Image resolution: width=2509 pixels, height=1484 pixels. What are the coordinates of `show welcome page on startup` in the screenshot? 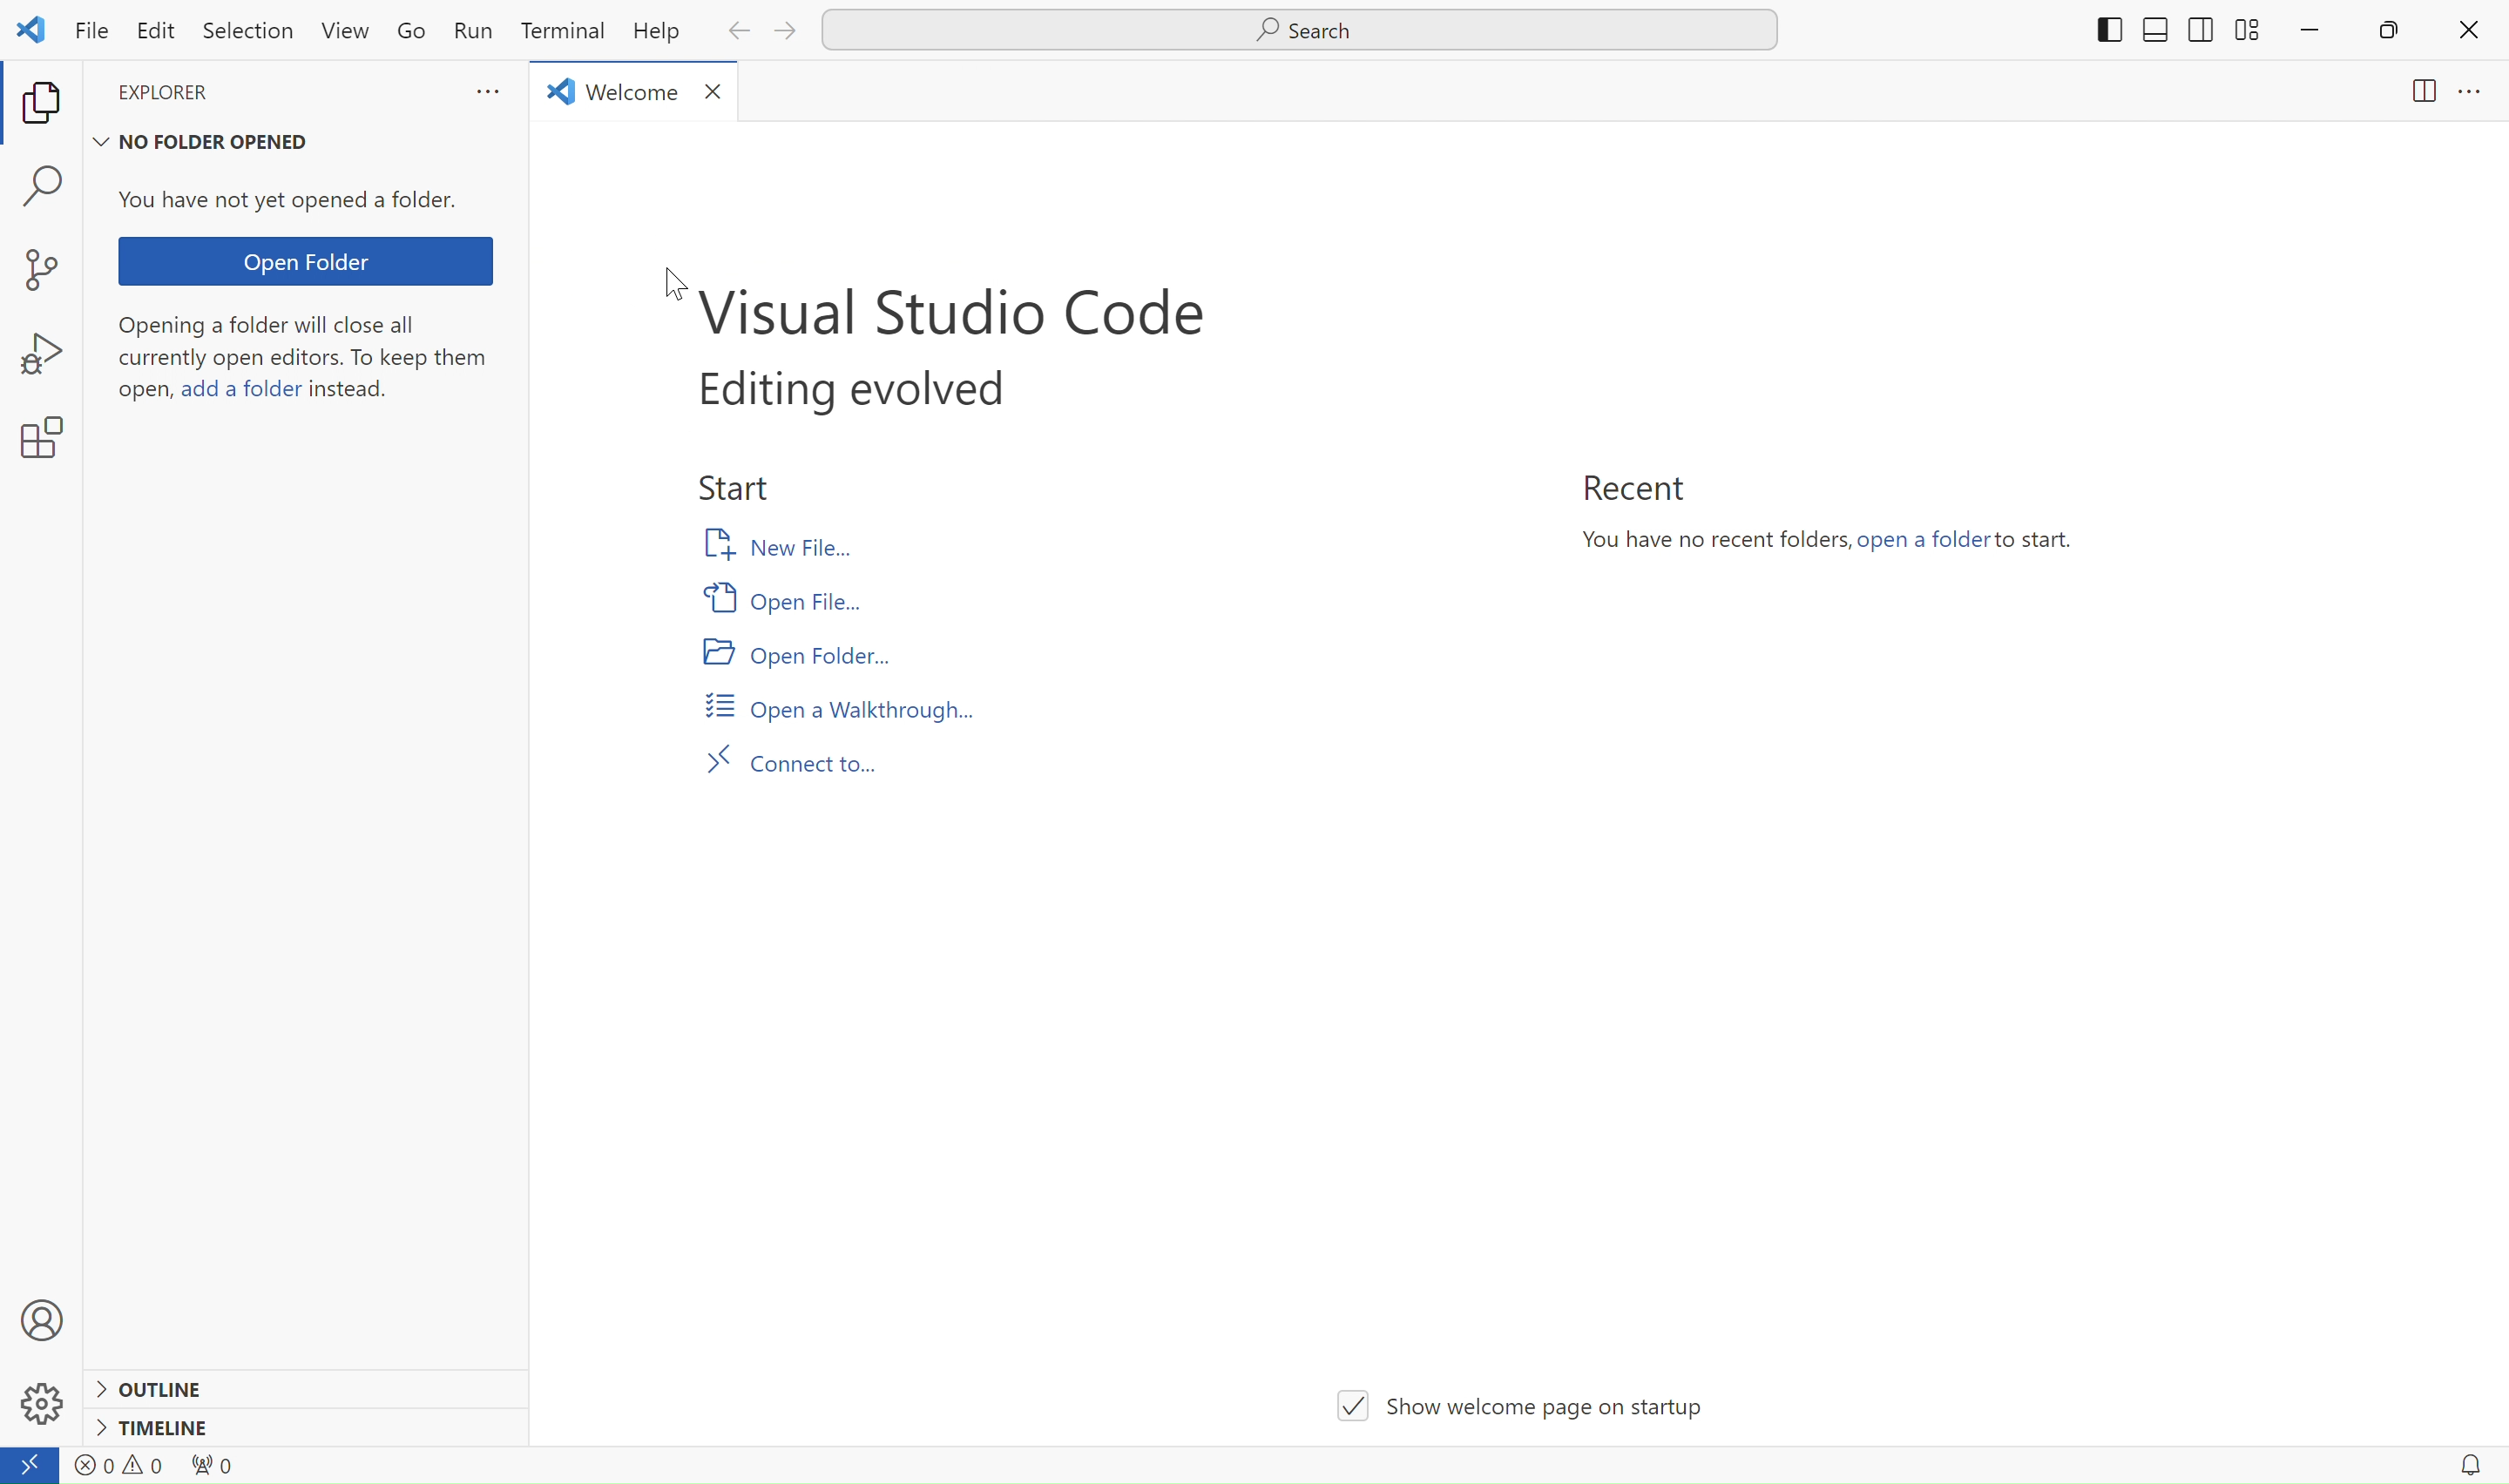 It's located at (1517, 1388).